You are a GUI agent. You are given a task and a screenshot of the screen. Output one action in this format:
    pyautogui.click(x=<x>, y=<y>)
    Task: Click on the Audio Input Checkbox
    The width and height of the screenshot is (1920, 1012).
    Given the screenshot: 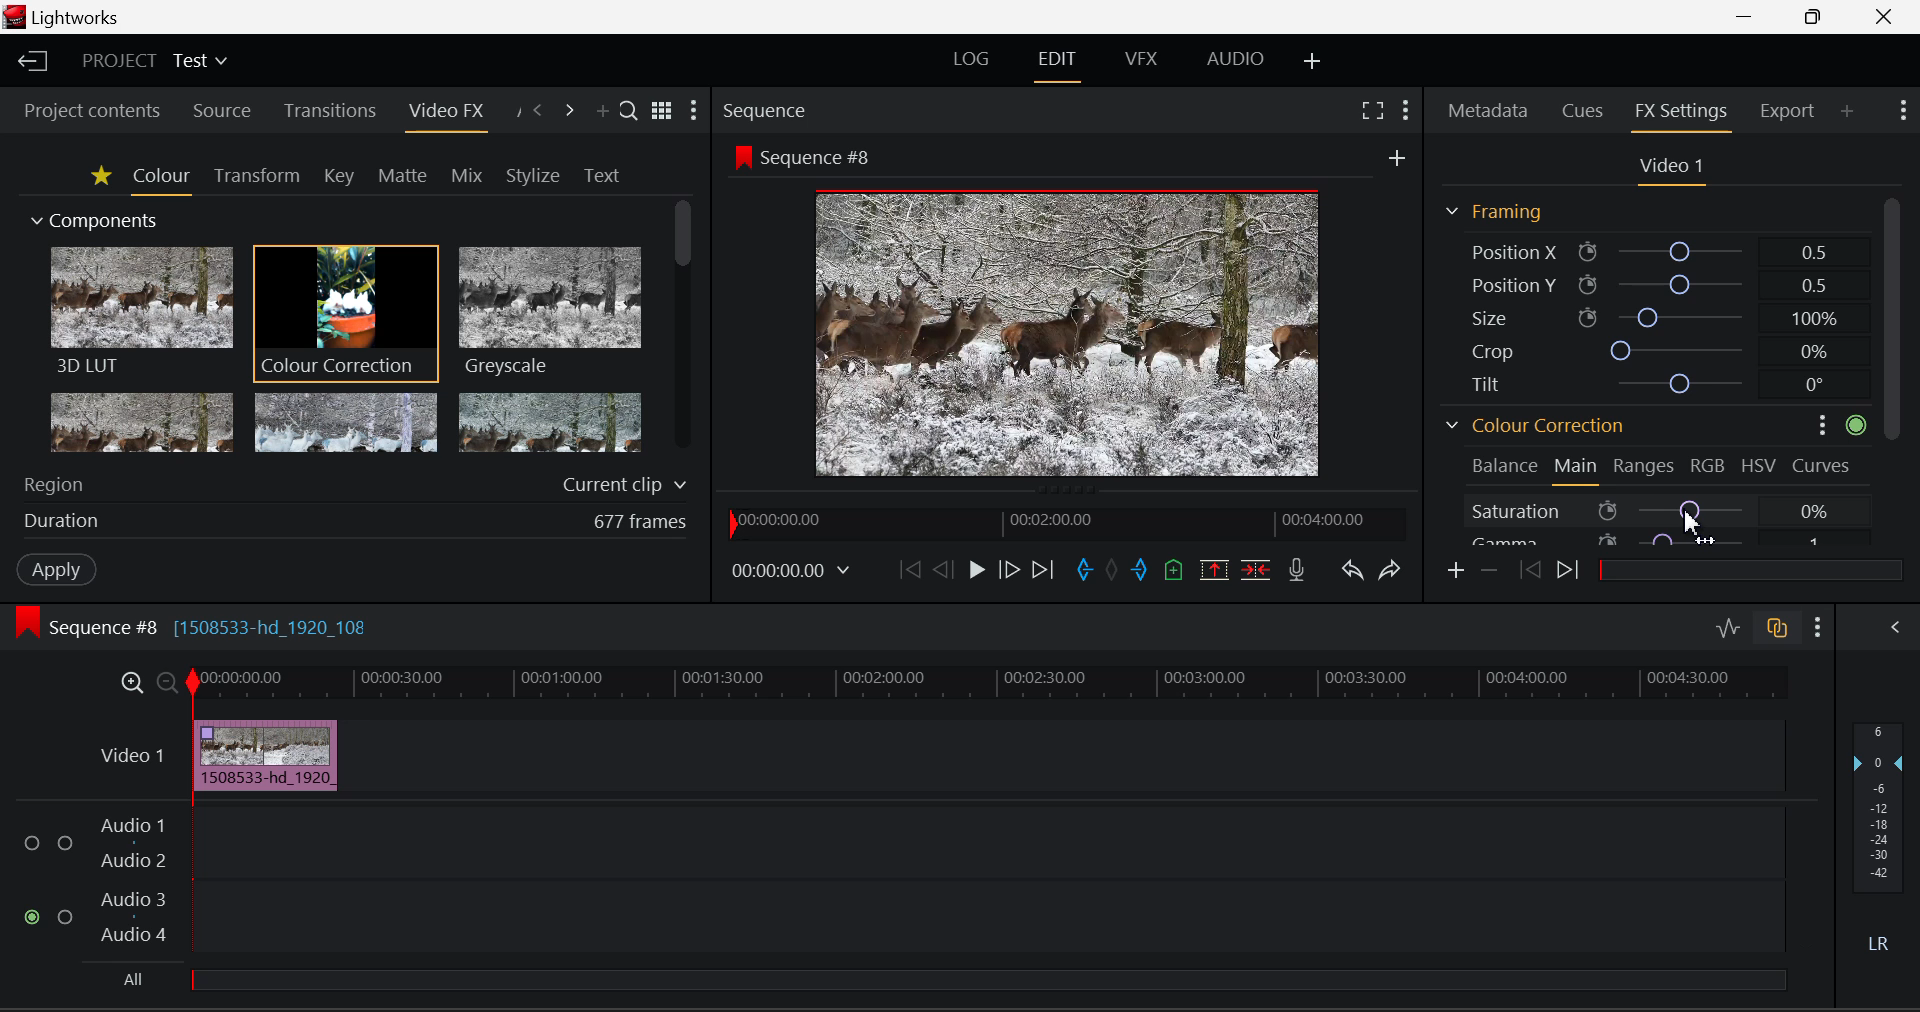 What is the action you would take?
    pyautogui.click(x=31, y=844)
    